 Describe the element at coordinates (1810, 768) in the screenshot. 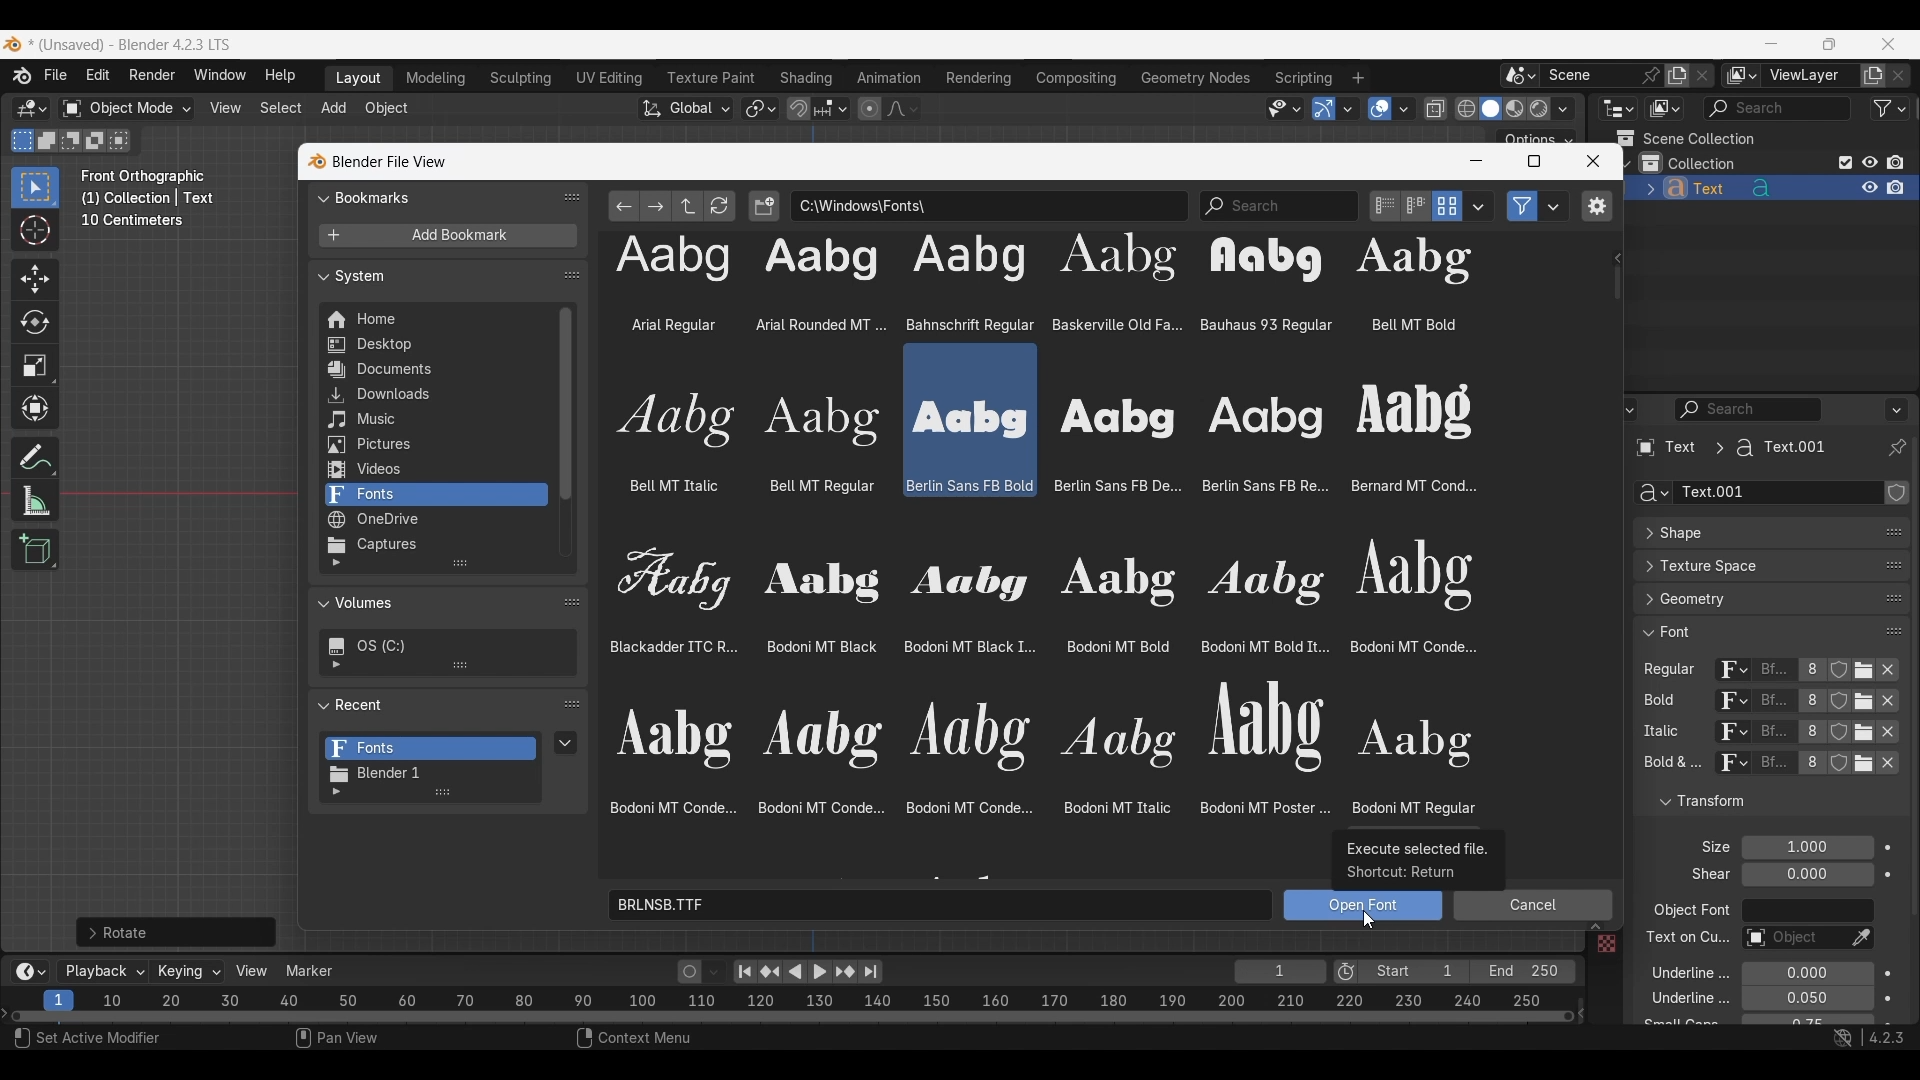

I see `Display number of users` at that location.